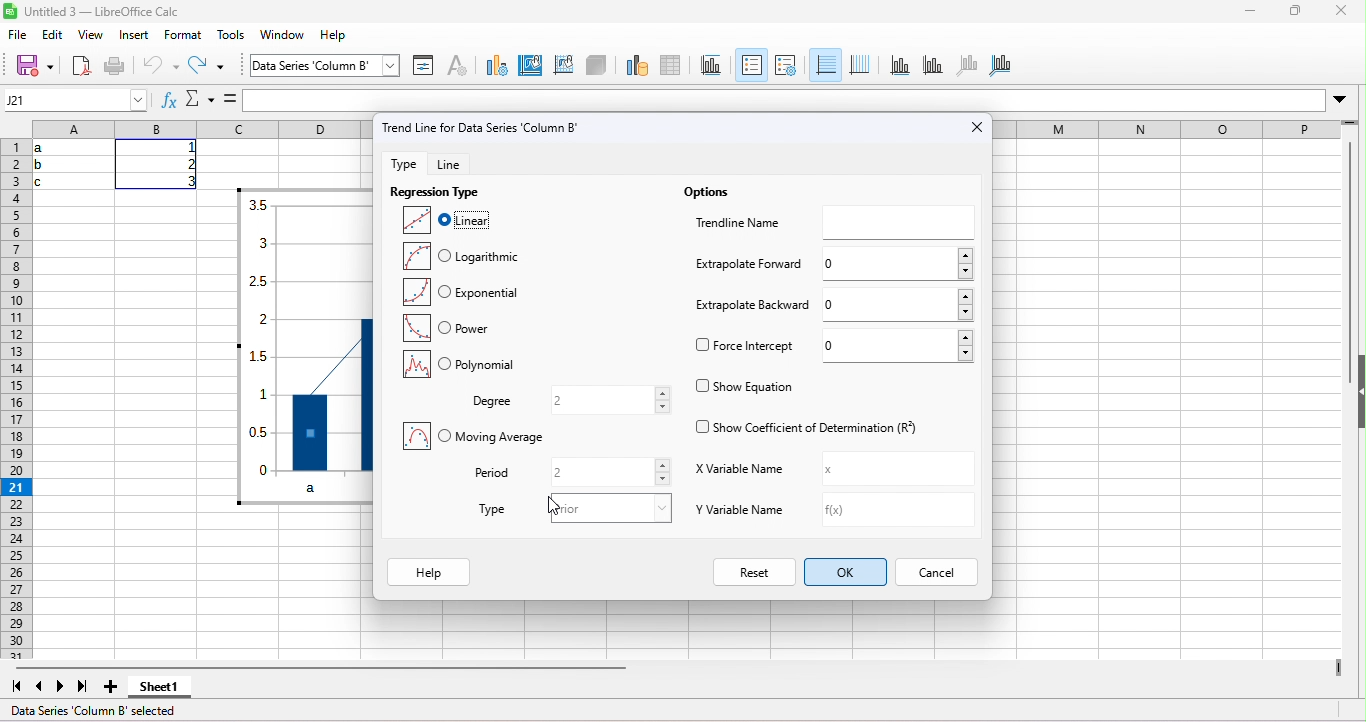 Image resolution: width=1366 pixels, height=722 pixels. What do you see at coordinates (712, 65) in the screenshot?
I see `titles` at bounding box center [712, 65].